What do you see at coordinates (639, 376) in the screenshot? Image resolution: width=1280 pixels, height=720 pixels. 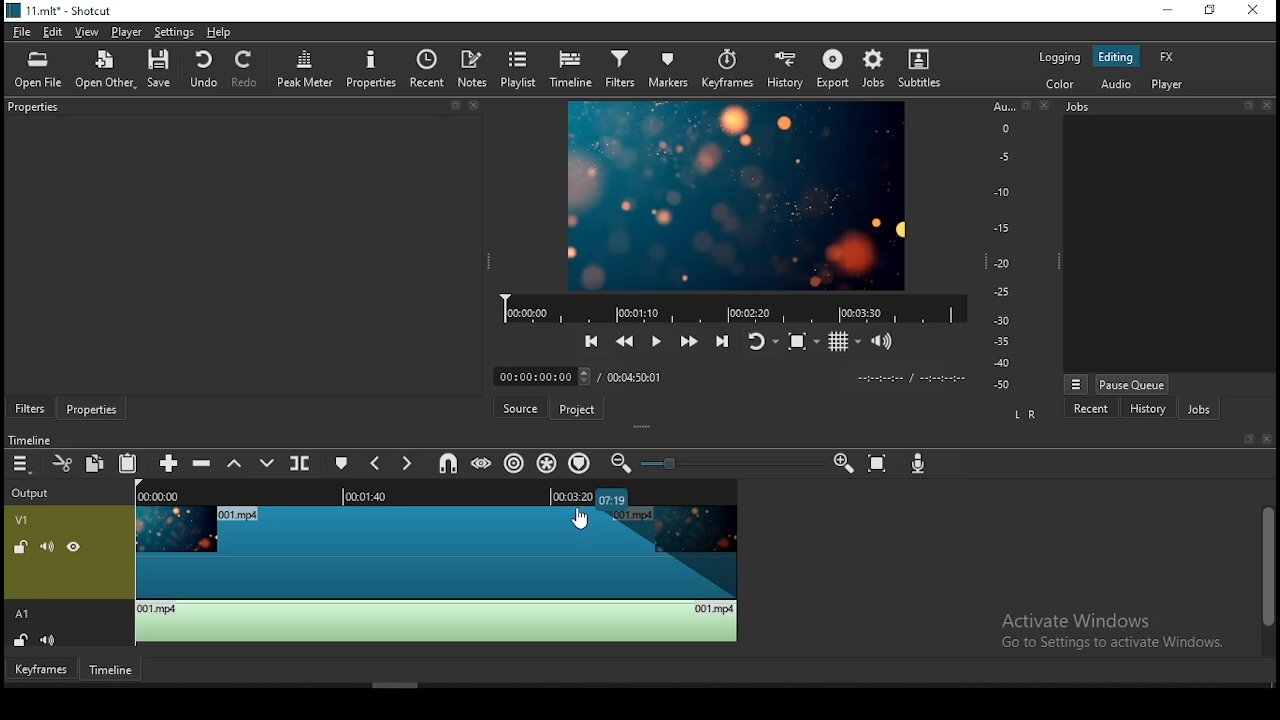 I see `total time` at bounding box center [639, 376].